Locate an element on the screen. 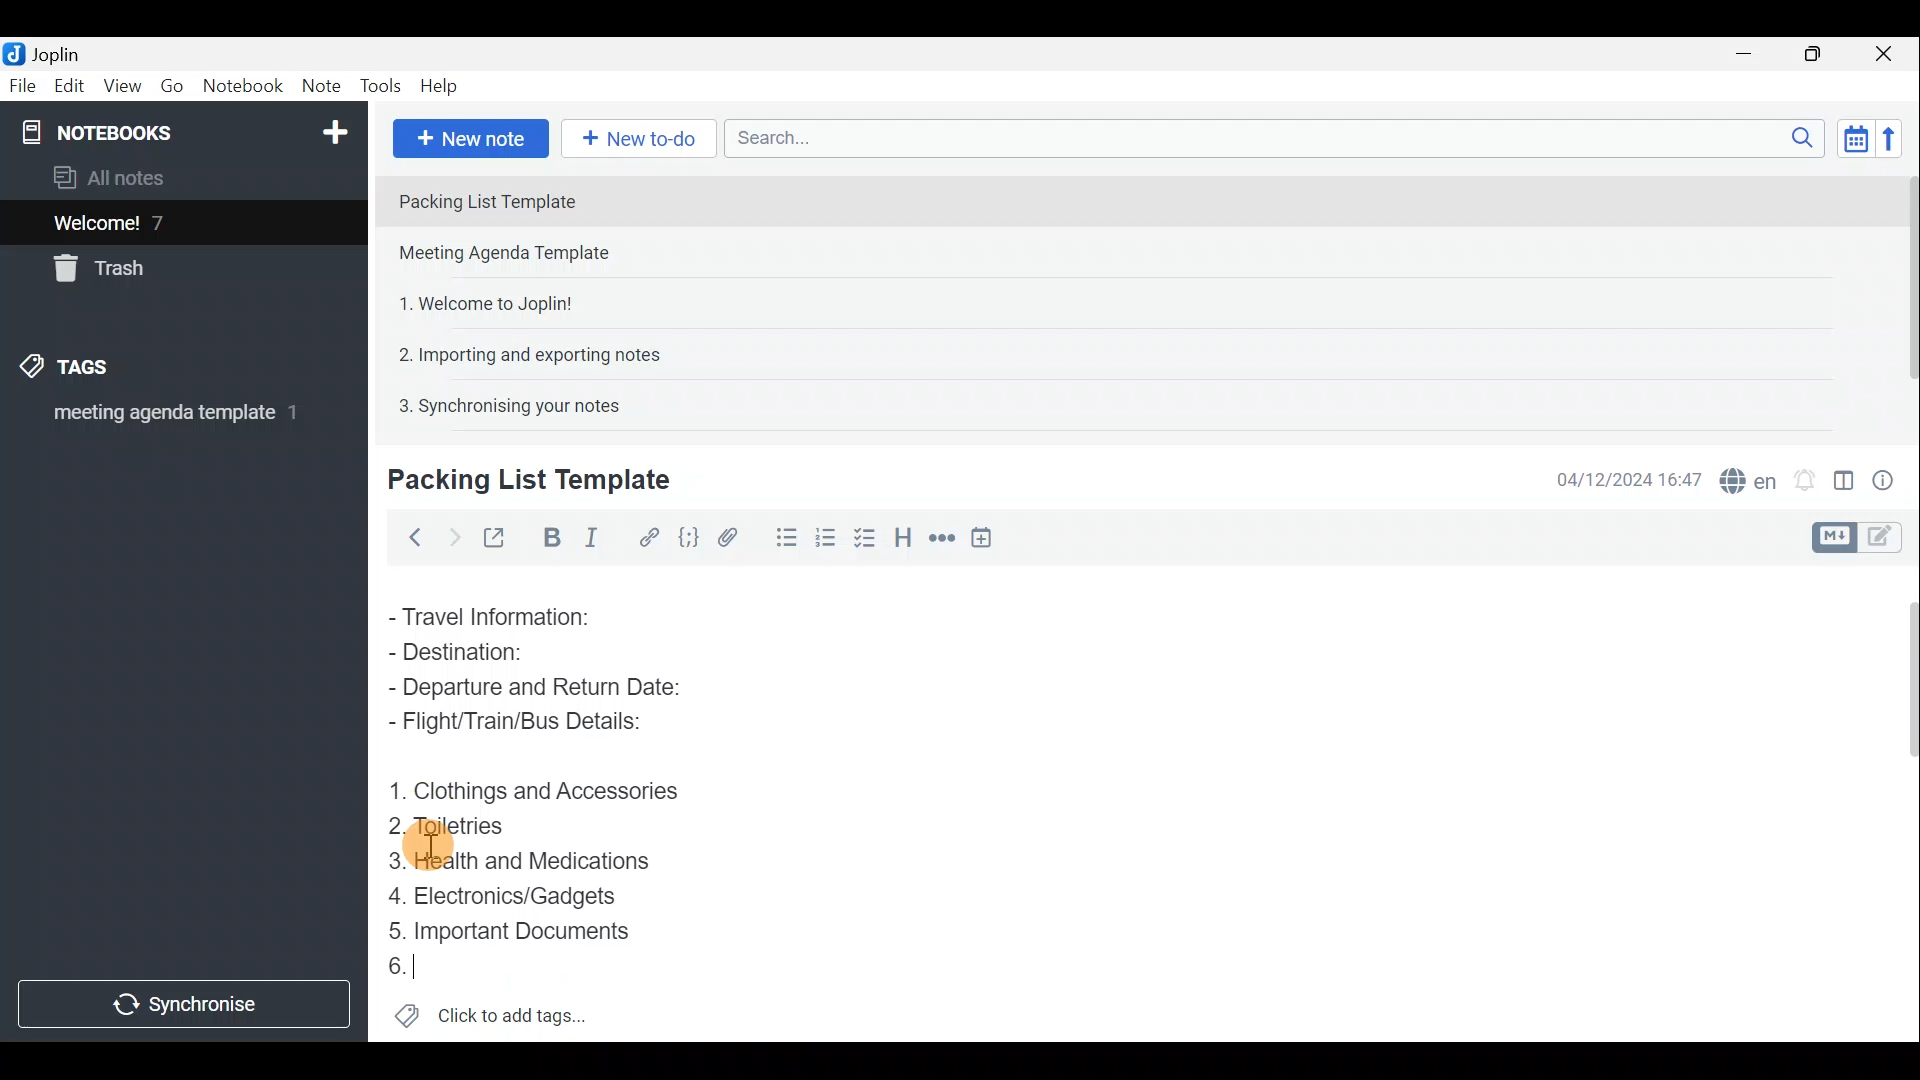 The width and height of the screenshot is (1920, 1080). Trash is located at coordinates (107, 272).